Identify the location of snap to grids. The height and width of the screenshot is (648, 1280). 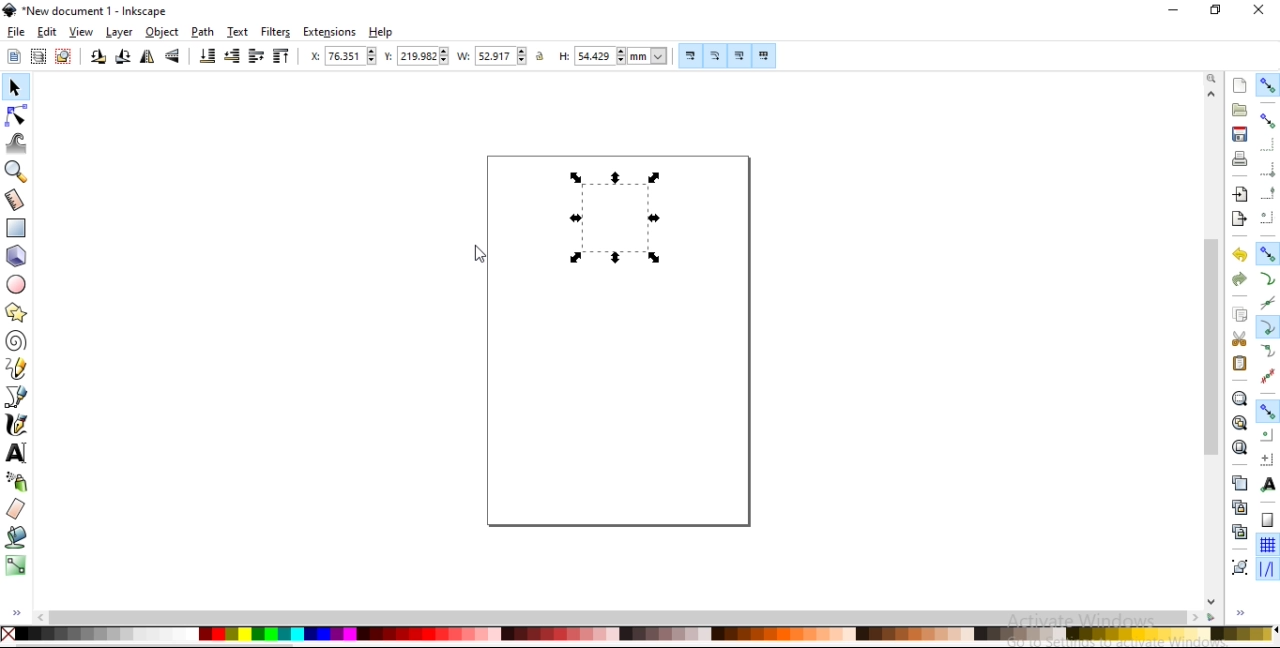
(1267, 544).